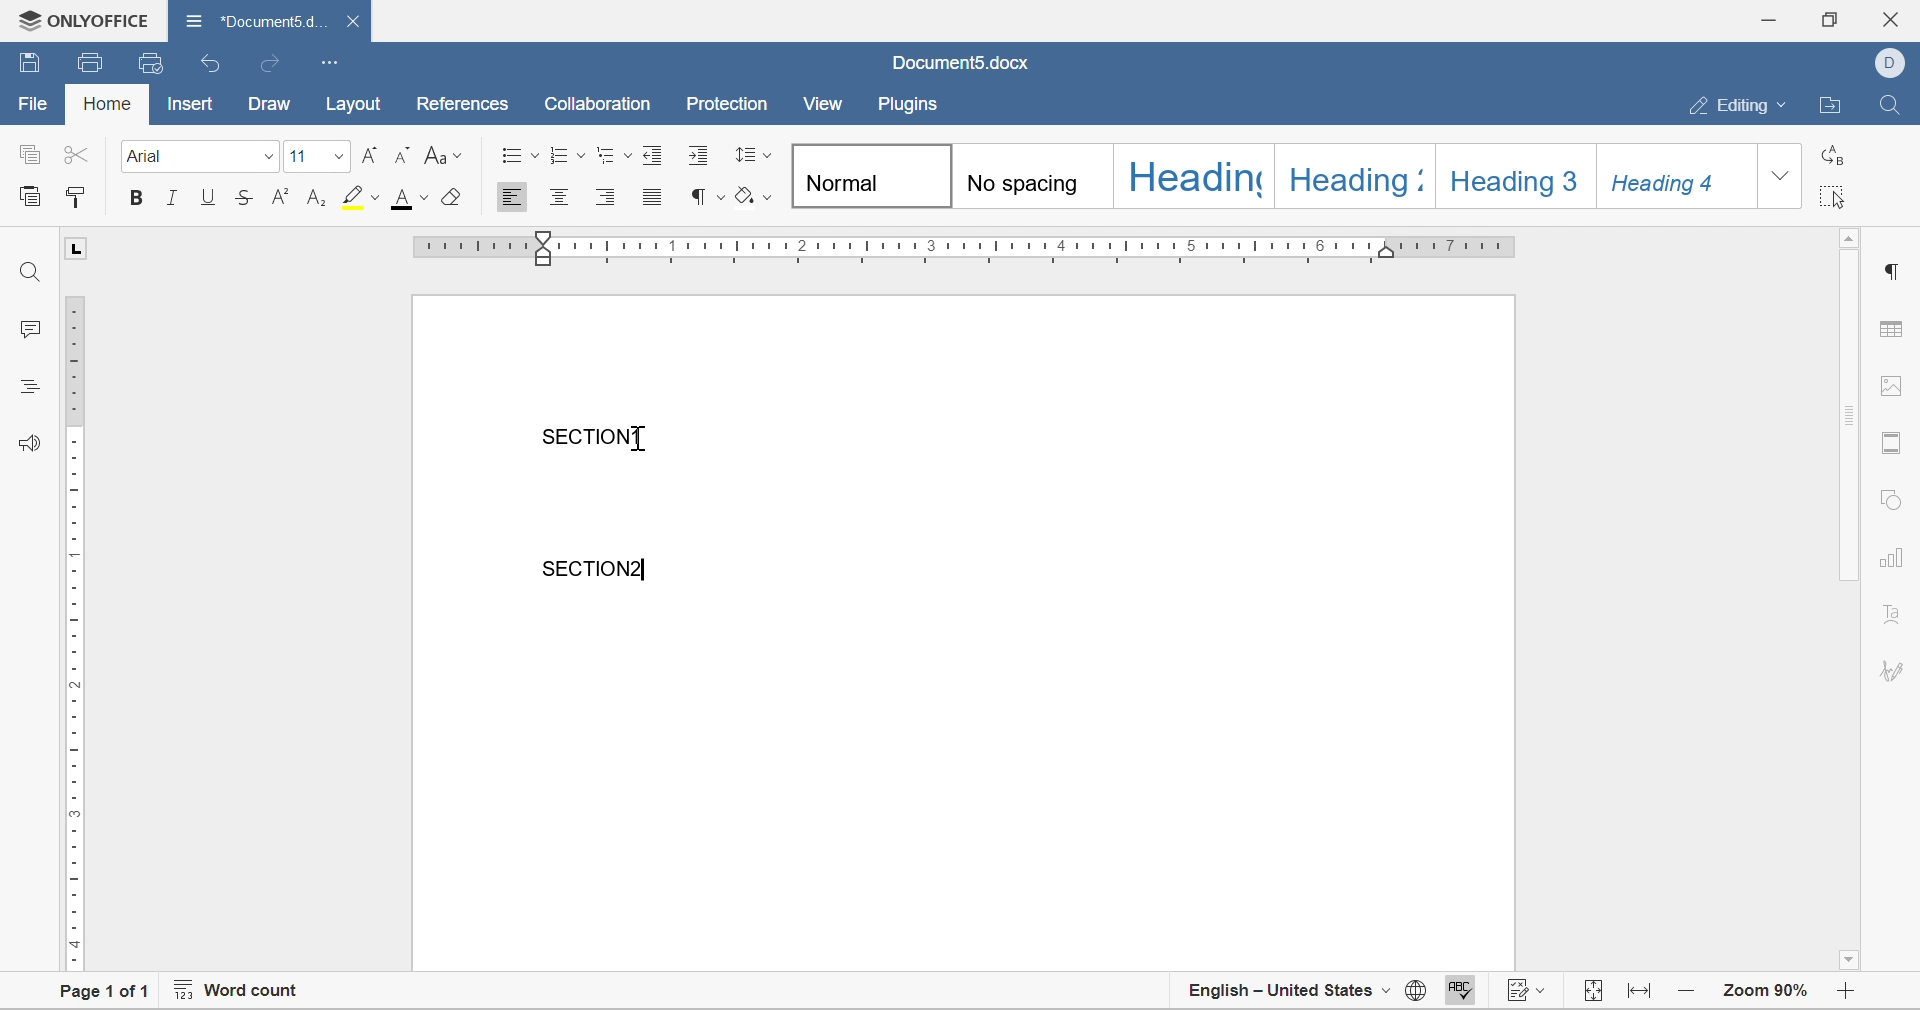 The height and width of the screenshot is (1010, 1920). Describe the element at coordinates (92, 63) in the screenshot. I see `save` at that location.